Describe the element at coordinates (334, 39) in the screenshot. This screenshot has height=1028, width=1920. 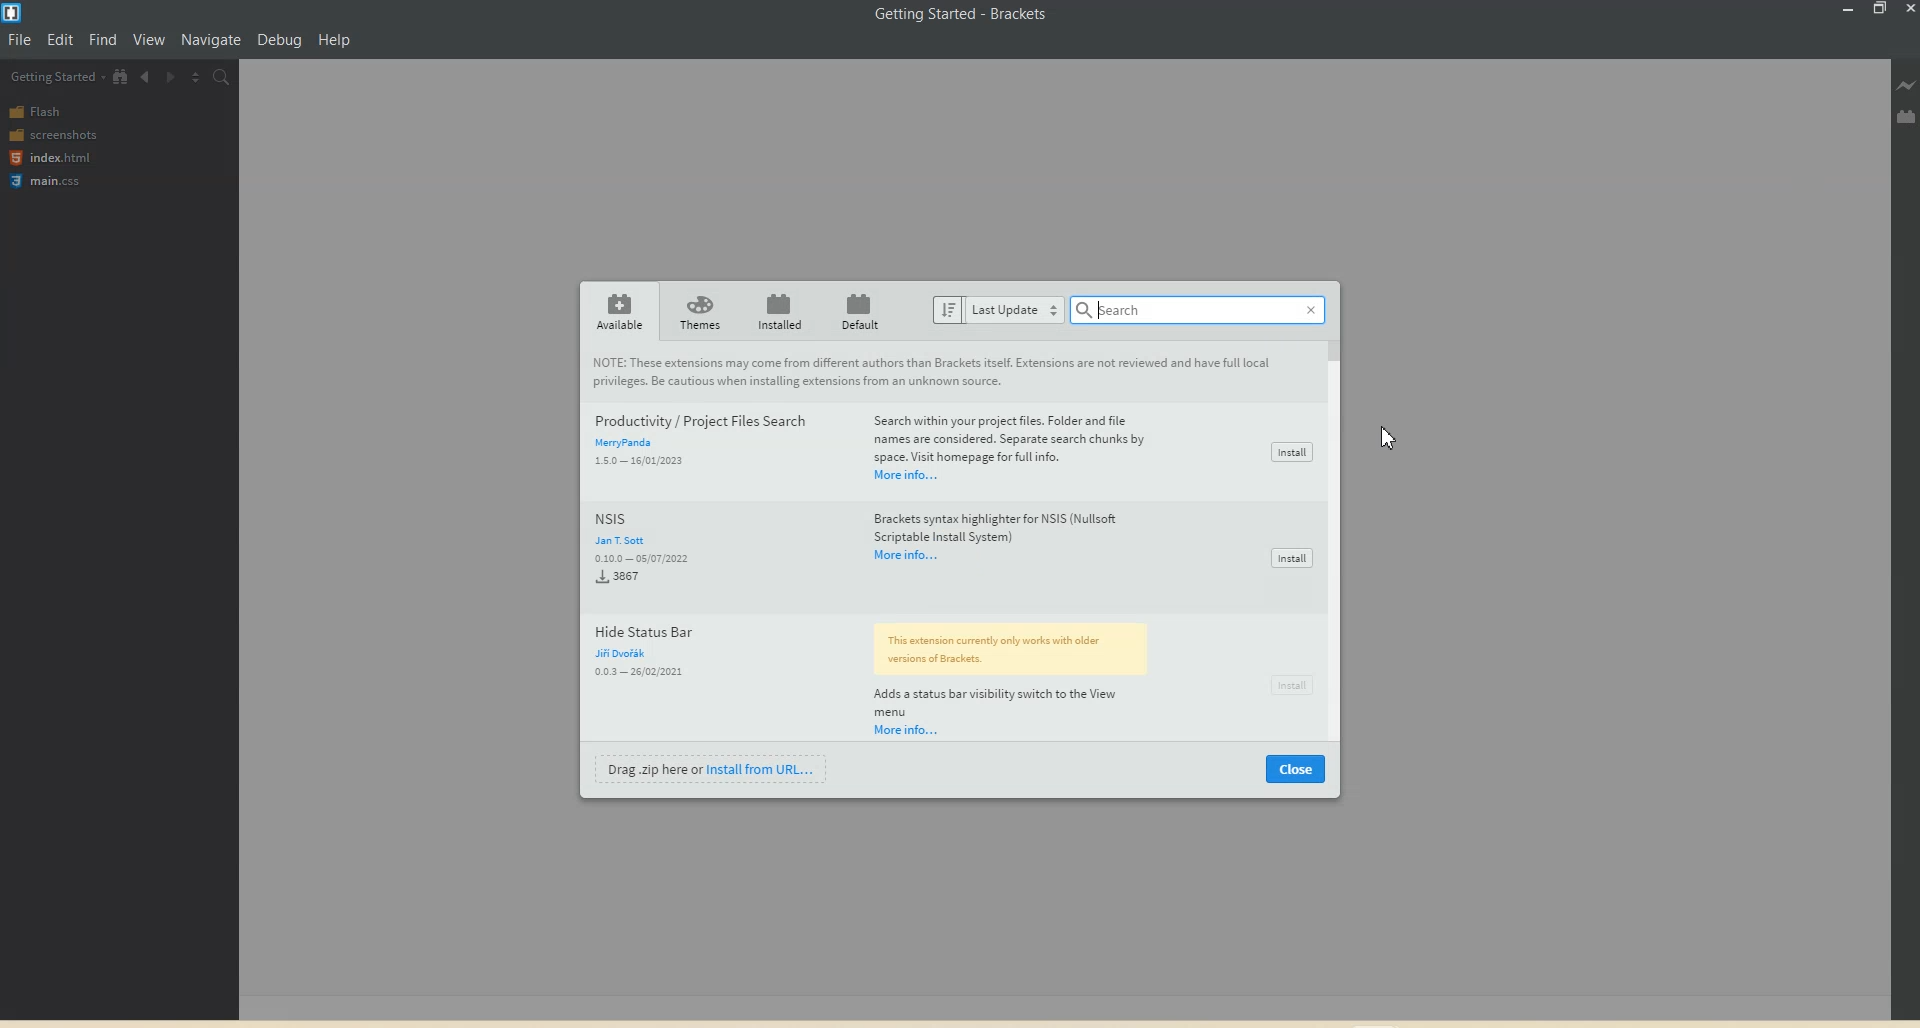
I see `Help` at that location.